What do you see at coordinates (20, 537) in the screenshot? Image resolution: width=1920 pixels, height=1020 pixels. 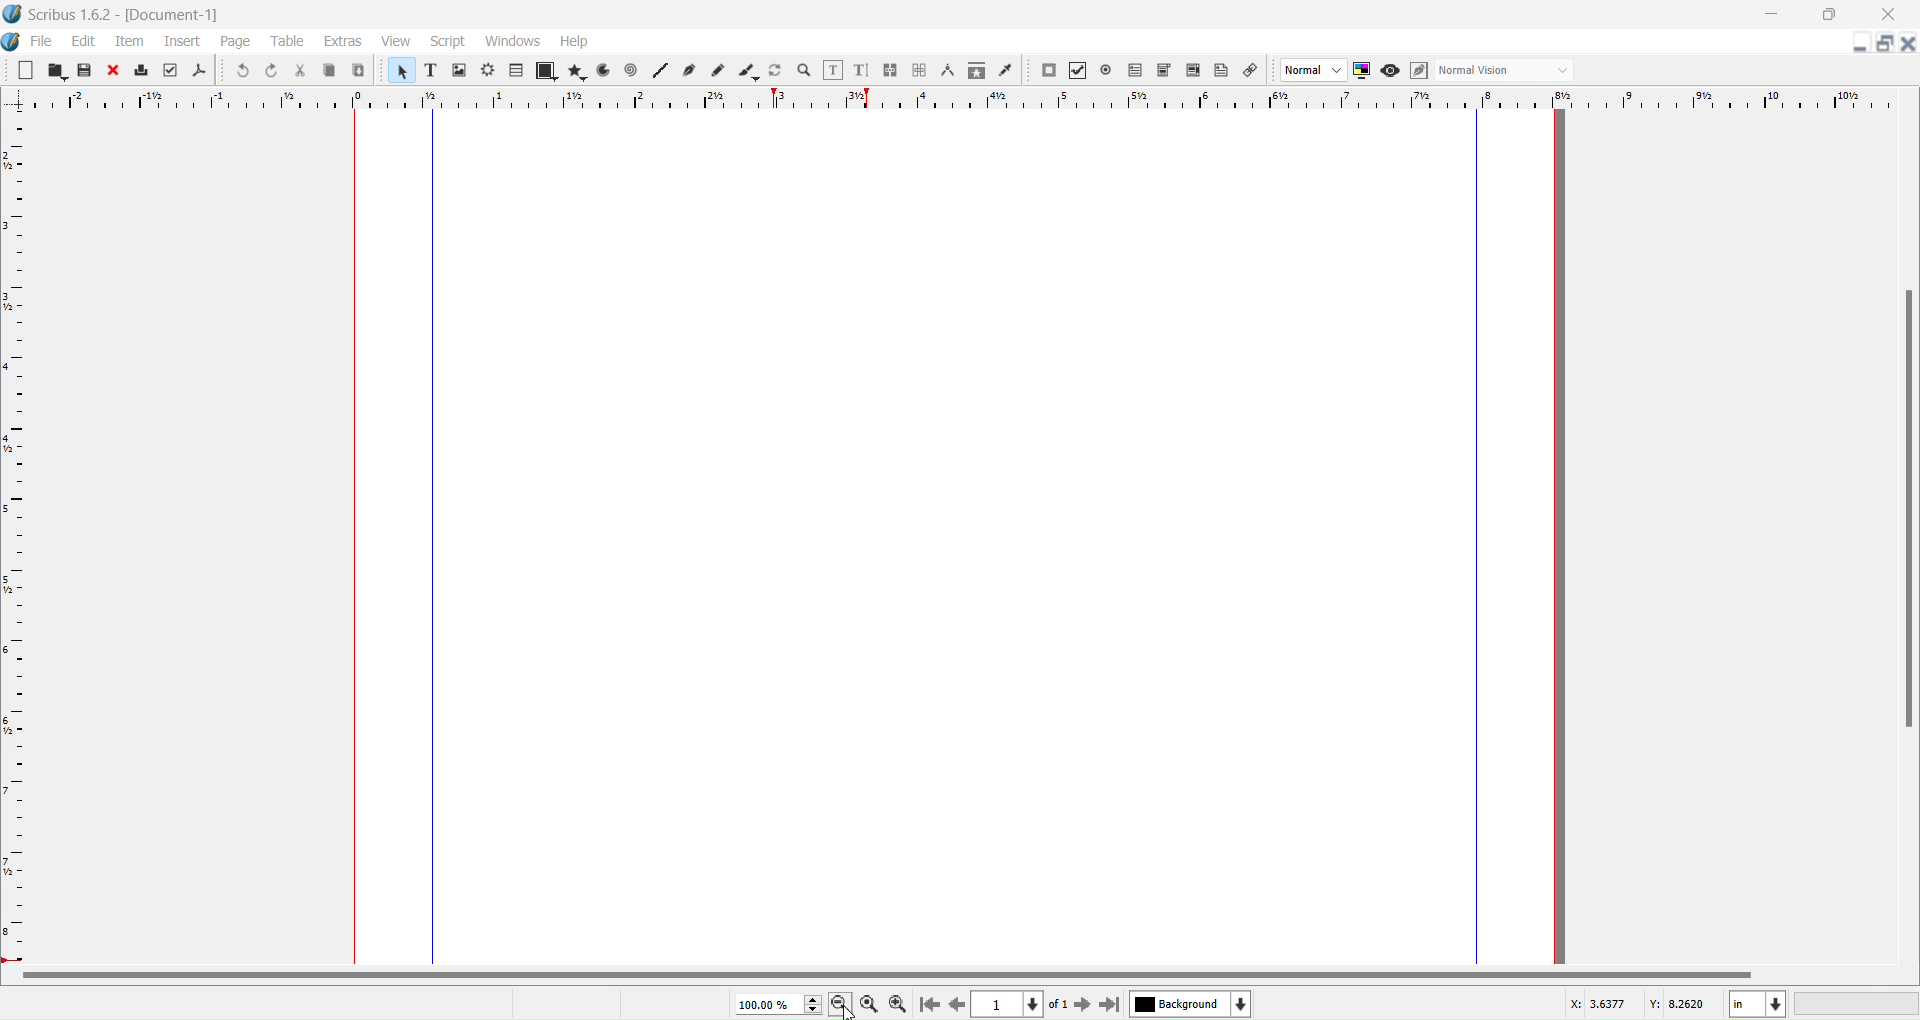 I see `Vertical Ruler` at bounding box center [20, 537].